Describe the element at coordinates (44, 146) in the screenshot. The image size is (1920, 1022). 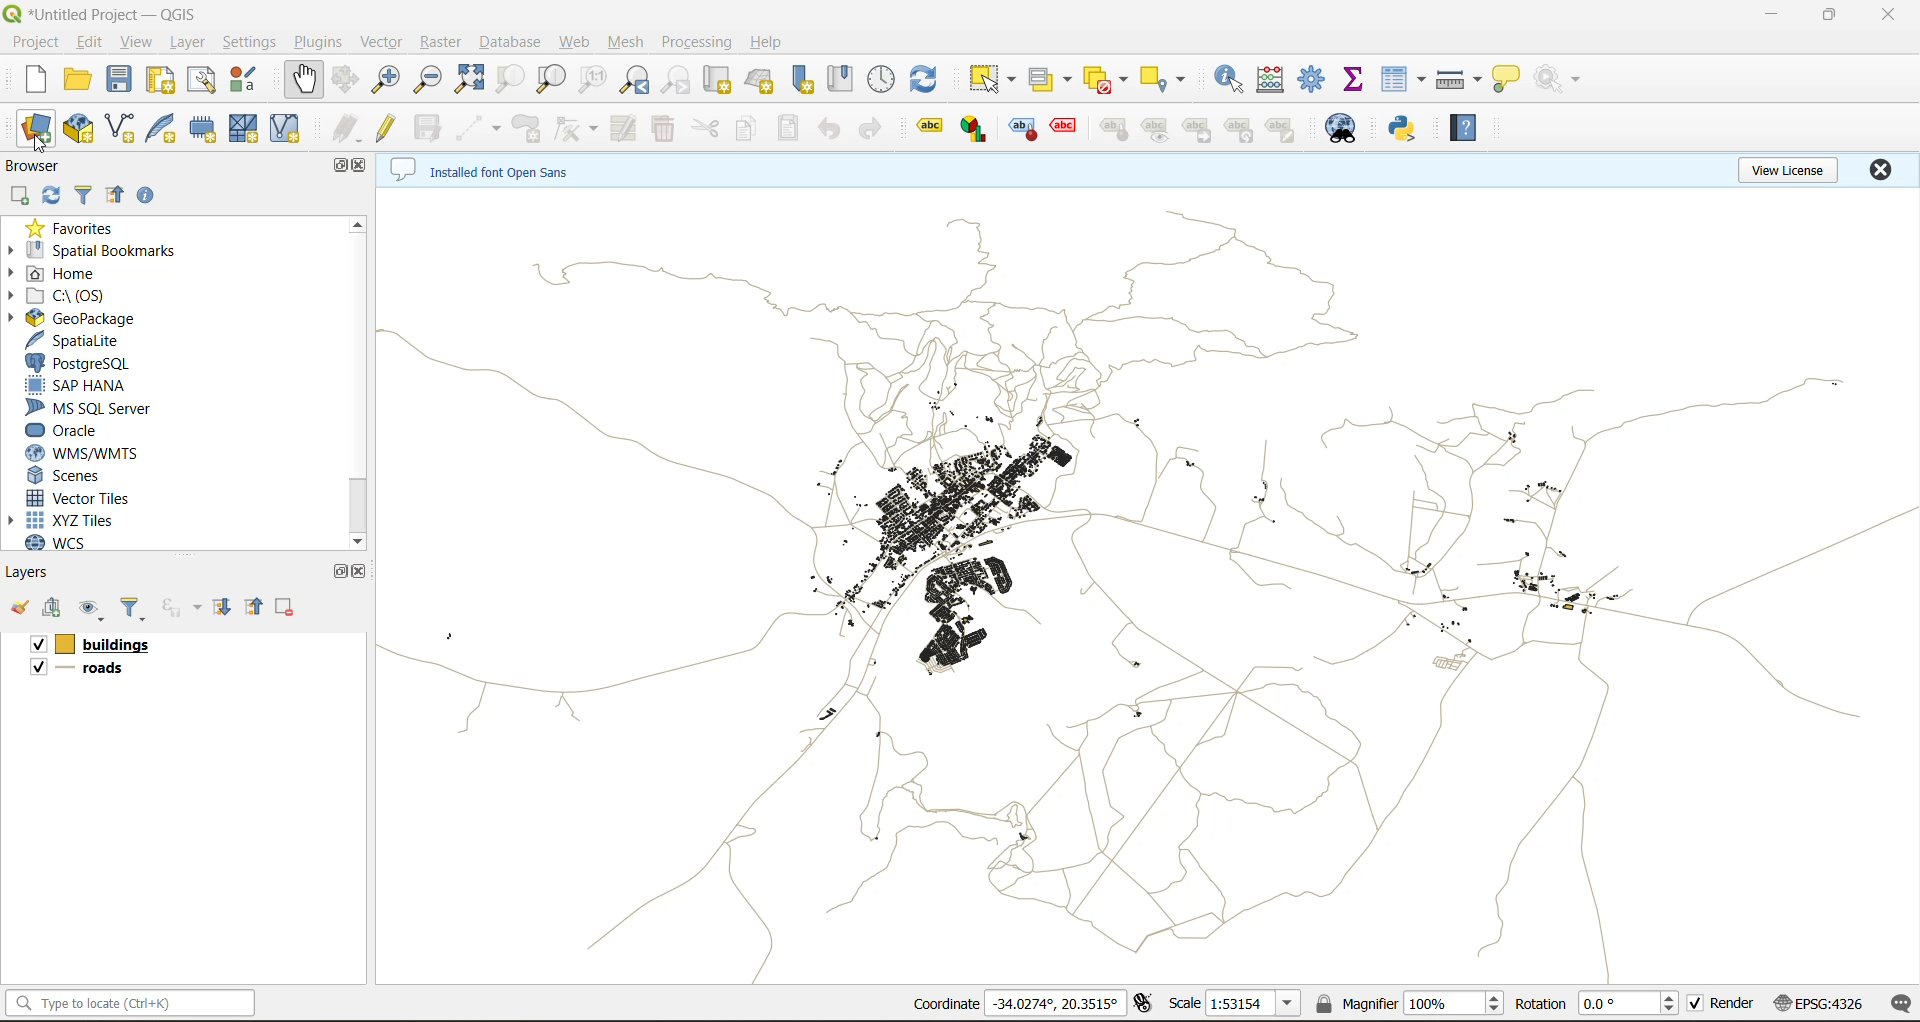
I see `cursor` at that location.